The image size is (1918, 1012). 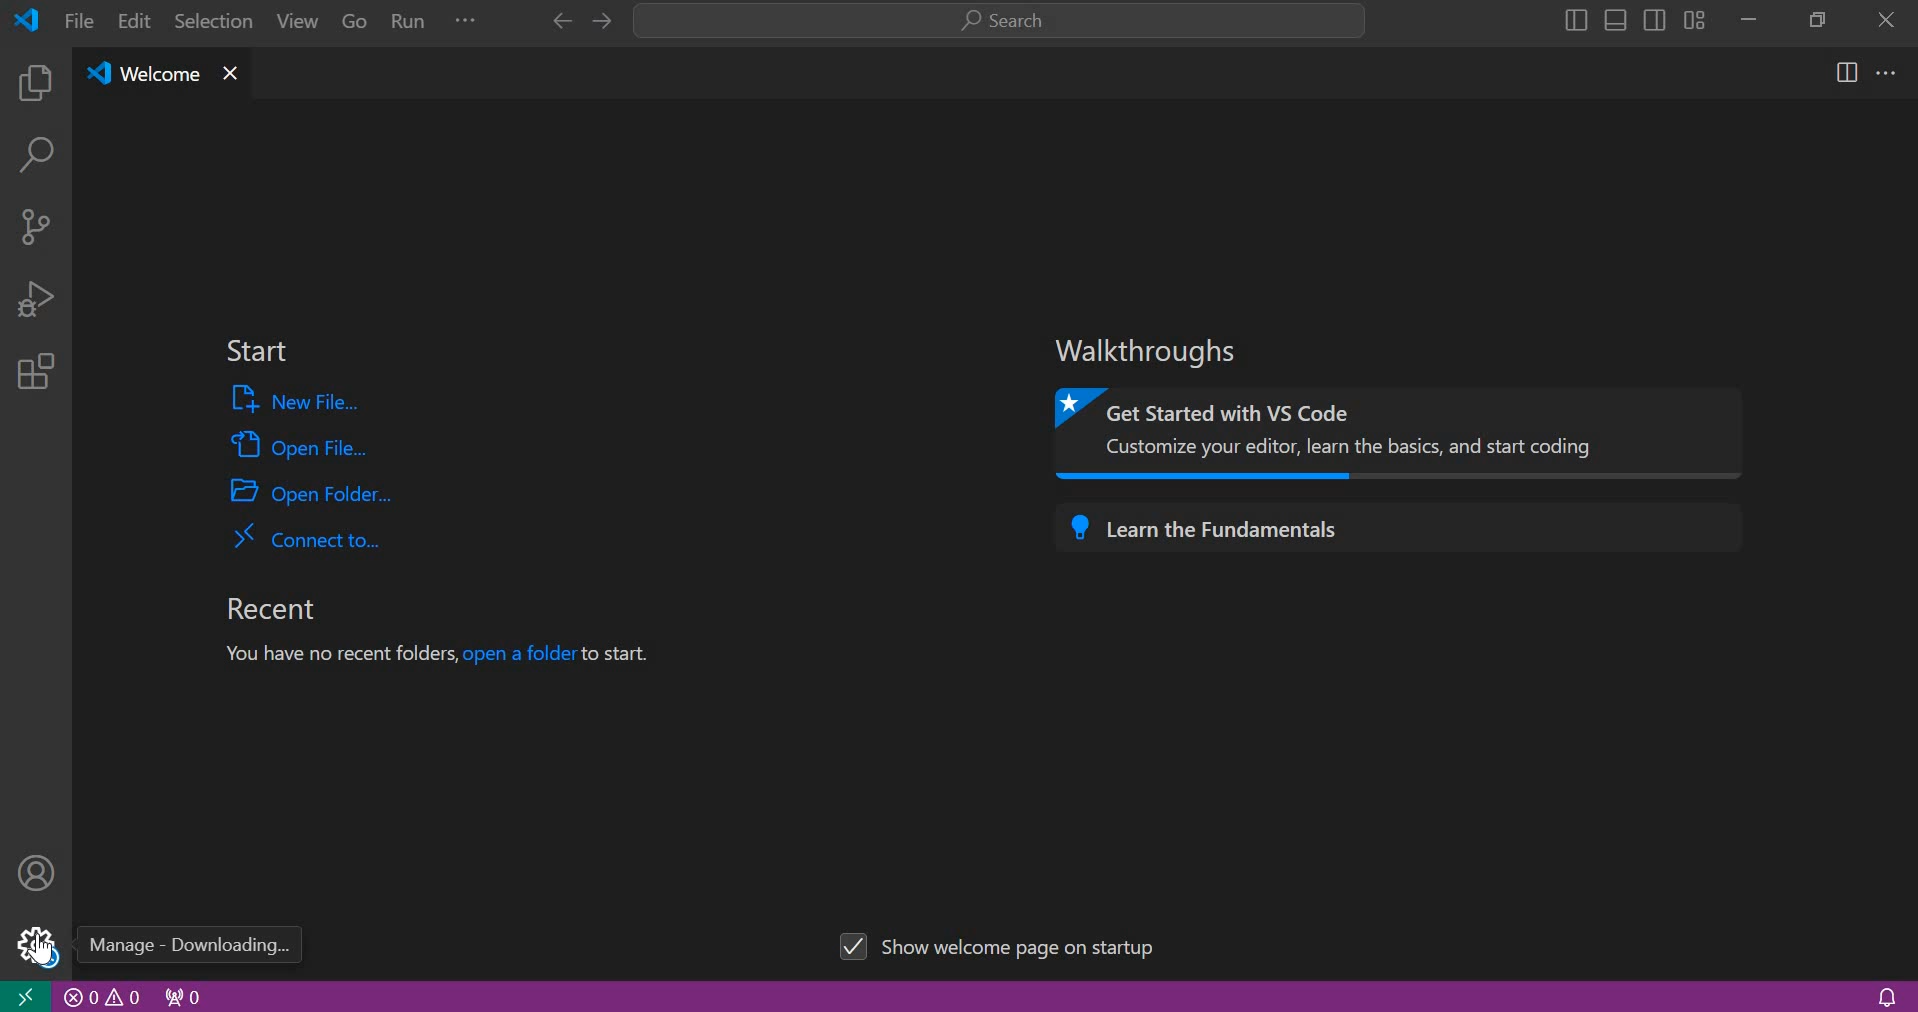 What do you see at coordinates (35, 159) in the screenshot?
I see `search` at bounding box center [35, 159].